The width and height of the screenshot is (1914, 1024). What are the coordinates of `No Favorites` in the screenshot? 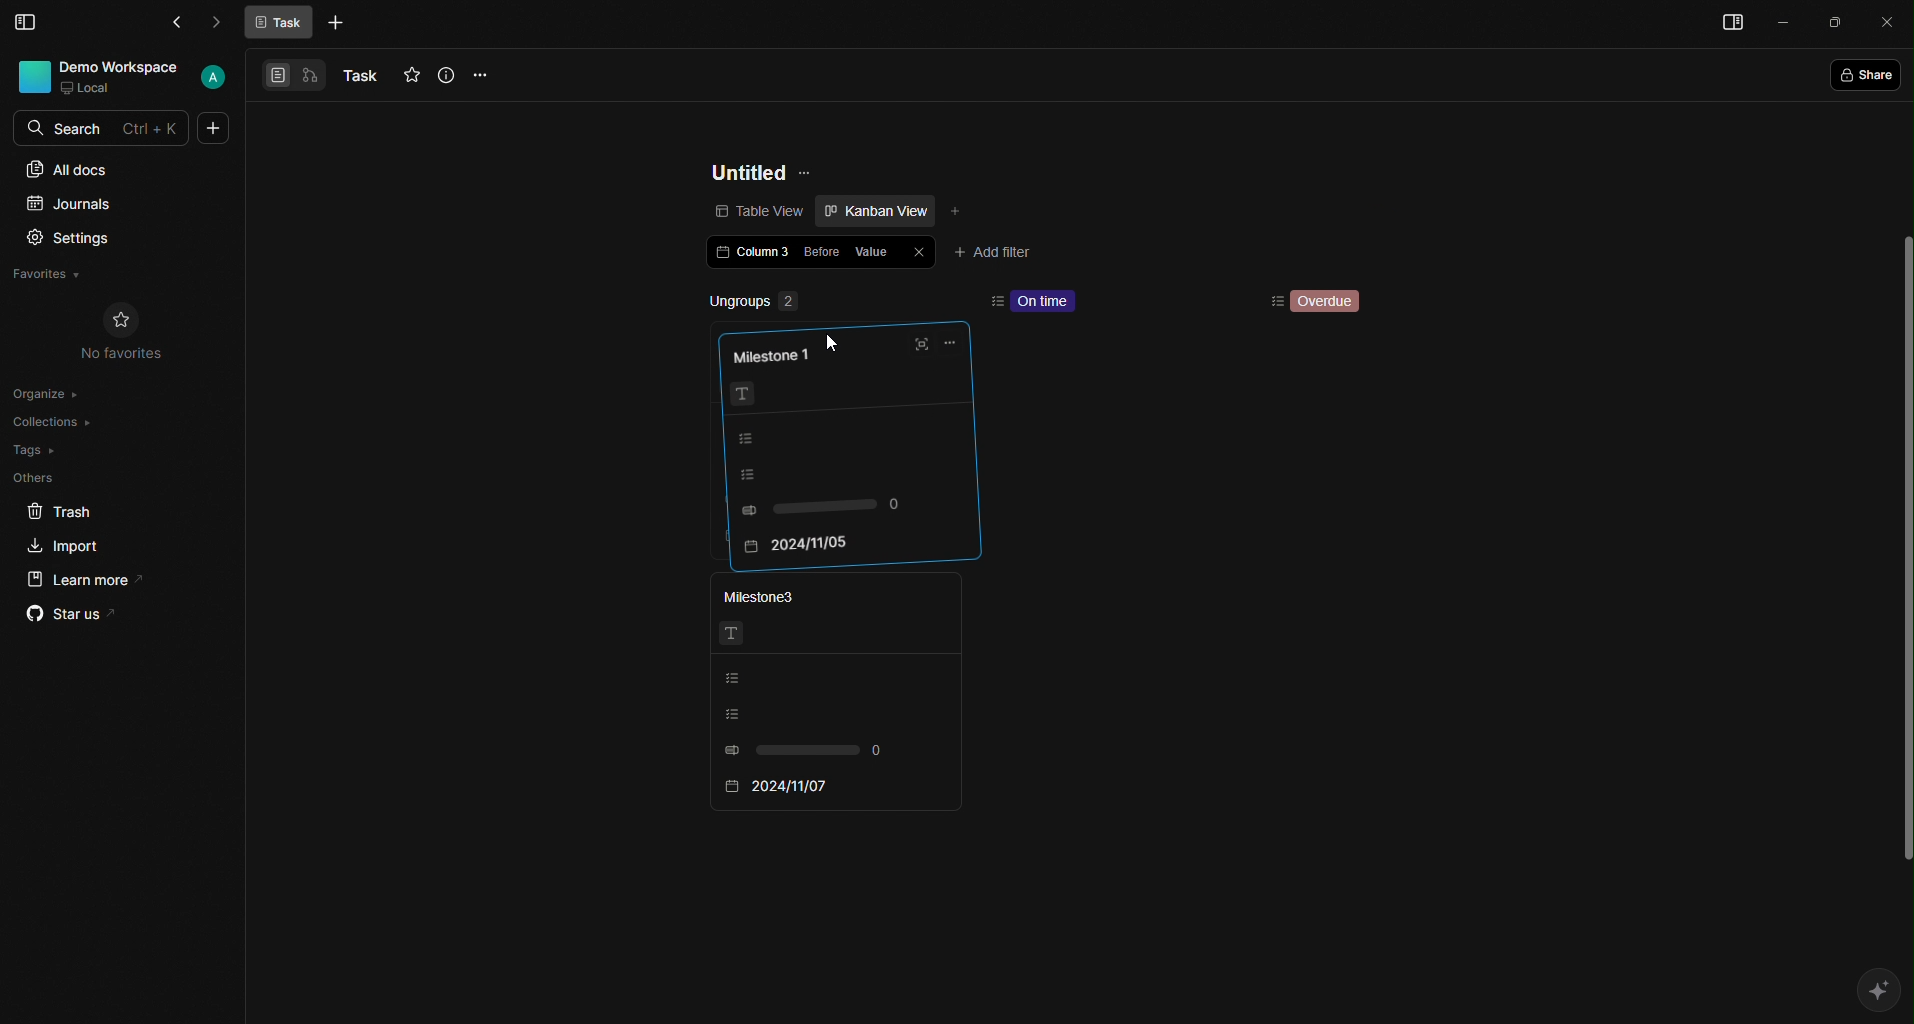 It's located at (122, 333).